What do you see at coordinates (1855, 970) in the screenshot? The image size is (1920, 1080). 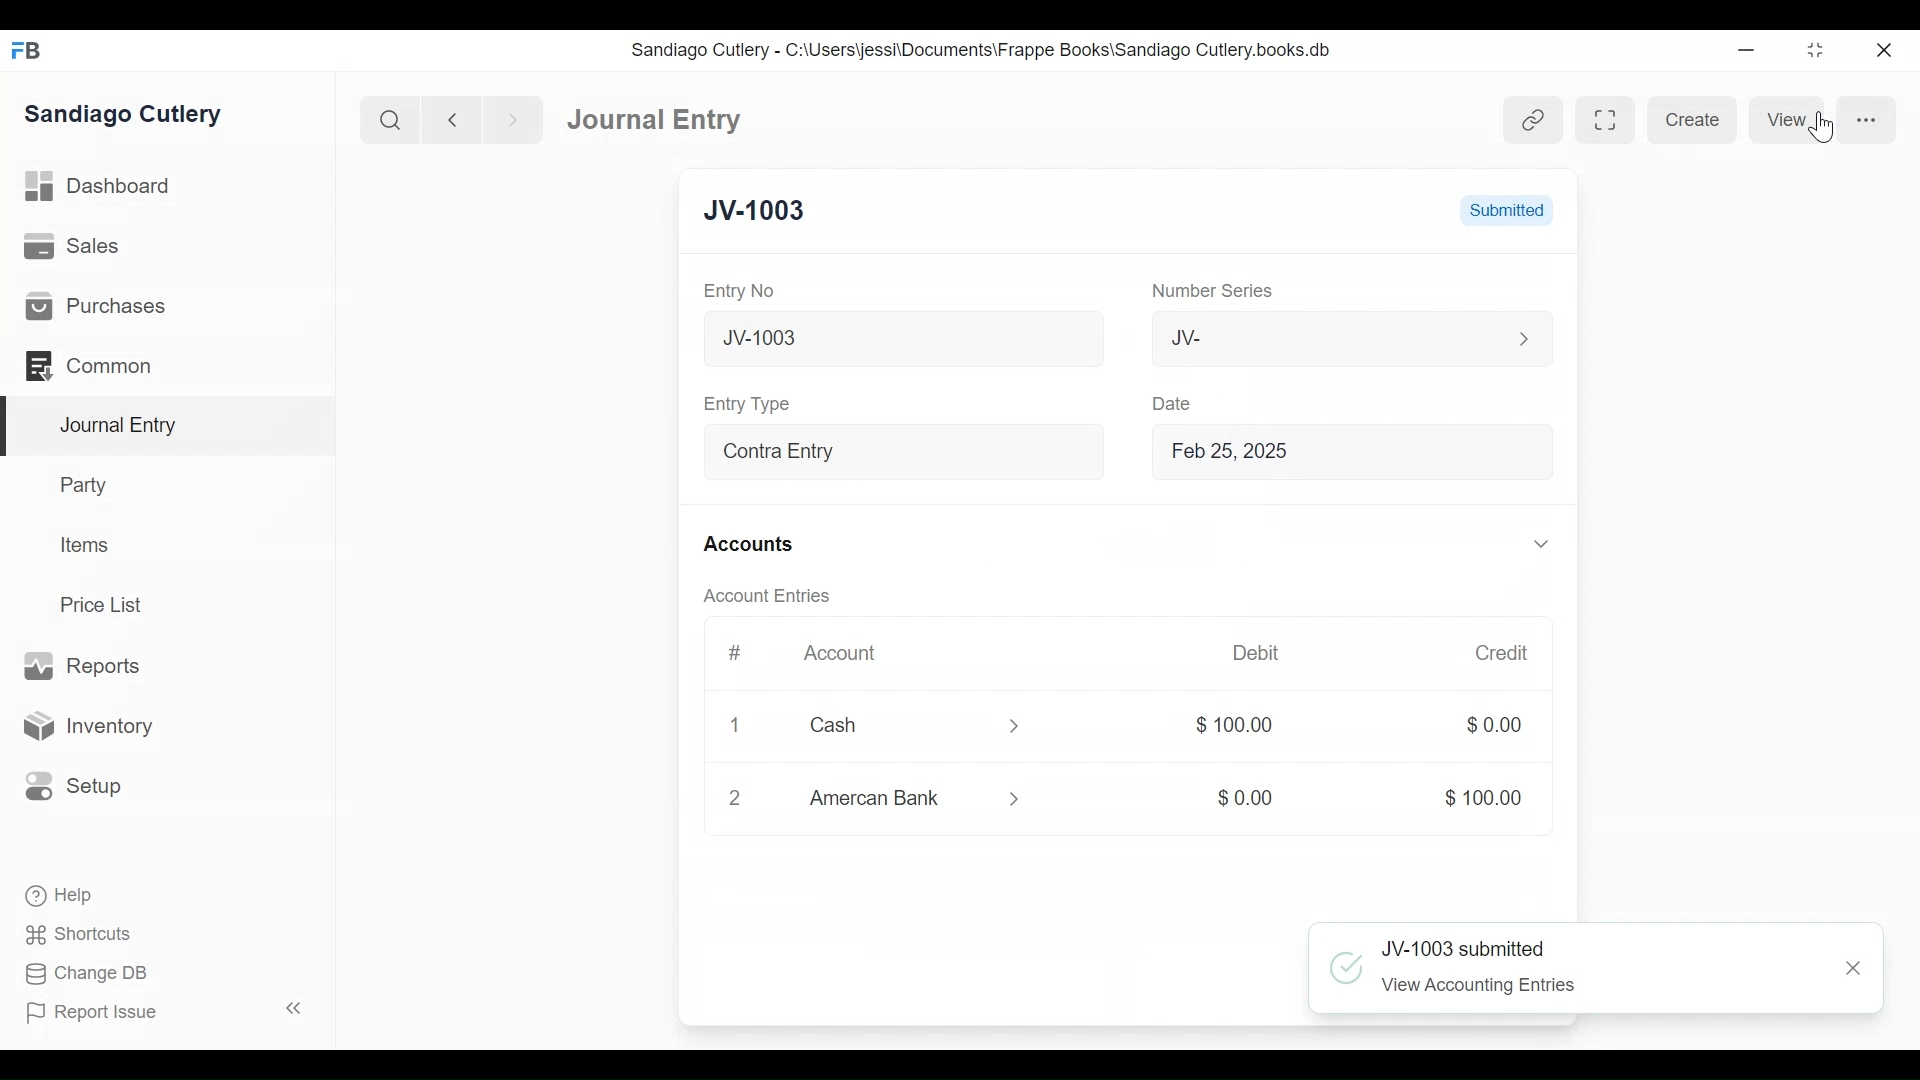 I see `Close` at bounding box center [1855, 970].